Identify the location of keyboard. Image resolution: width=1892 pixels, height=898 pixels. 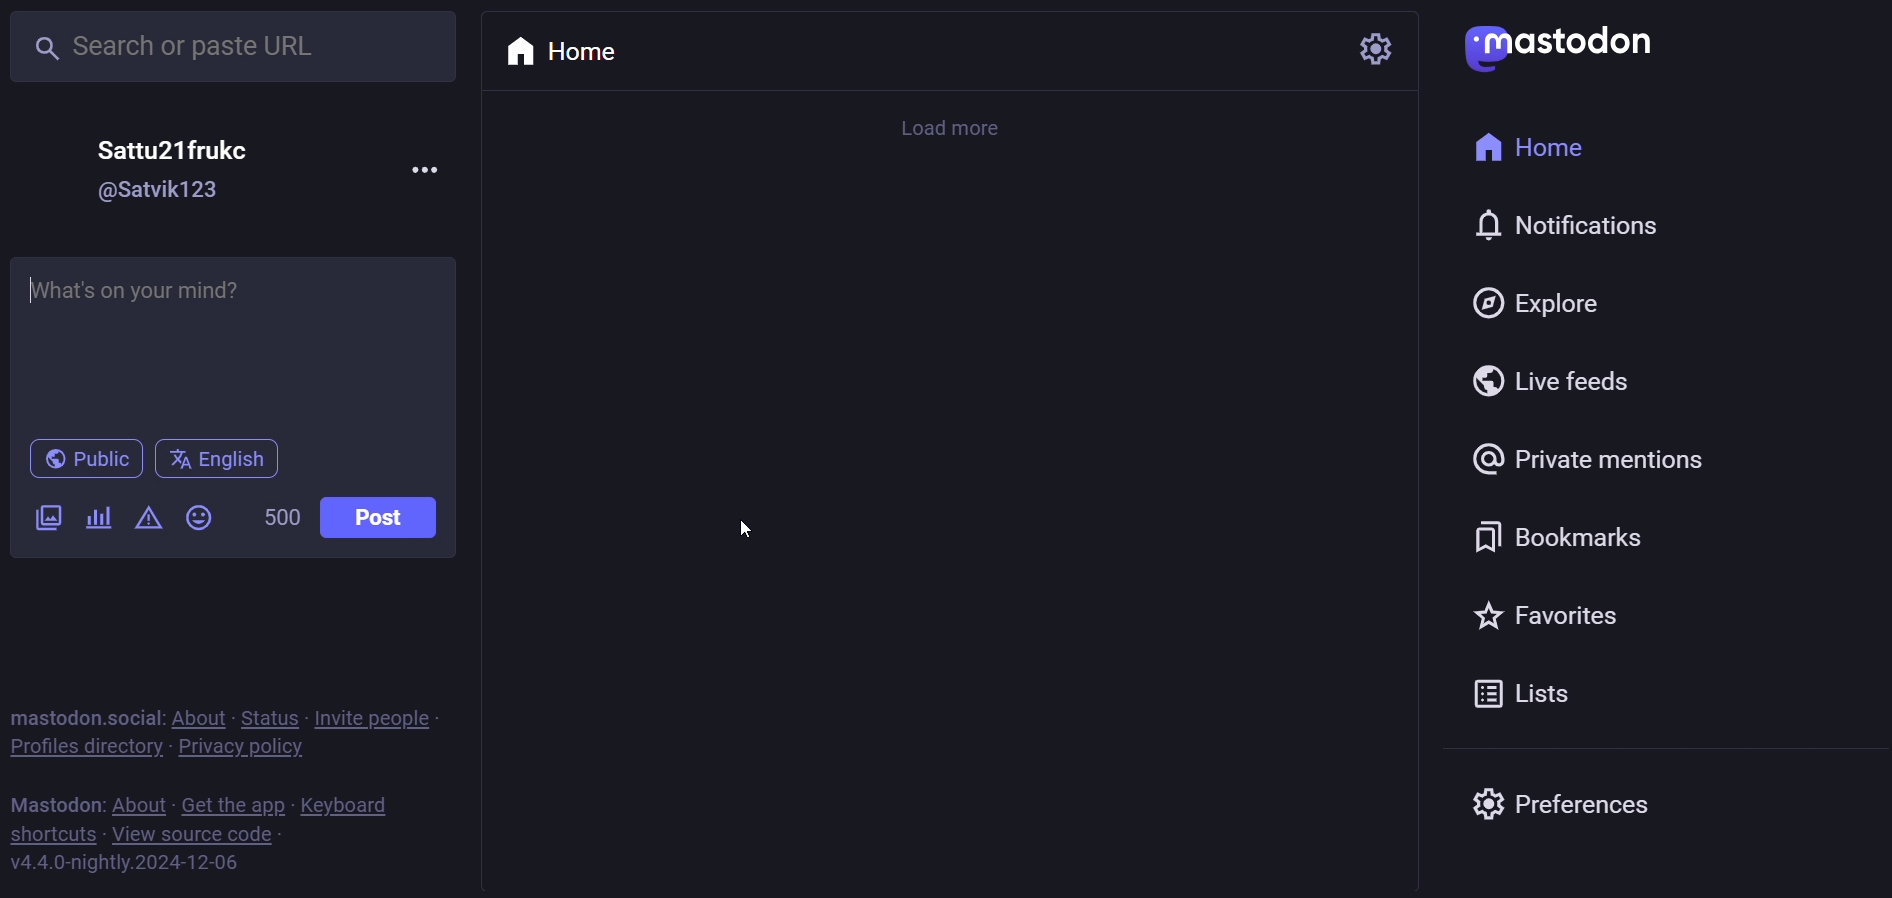
(350, 806).